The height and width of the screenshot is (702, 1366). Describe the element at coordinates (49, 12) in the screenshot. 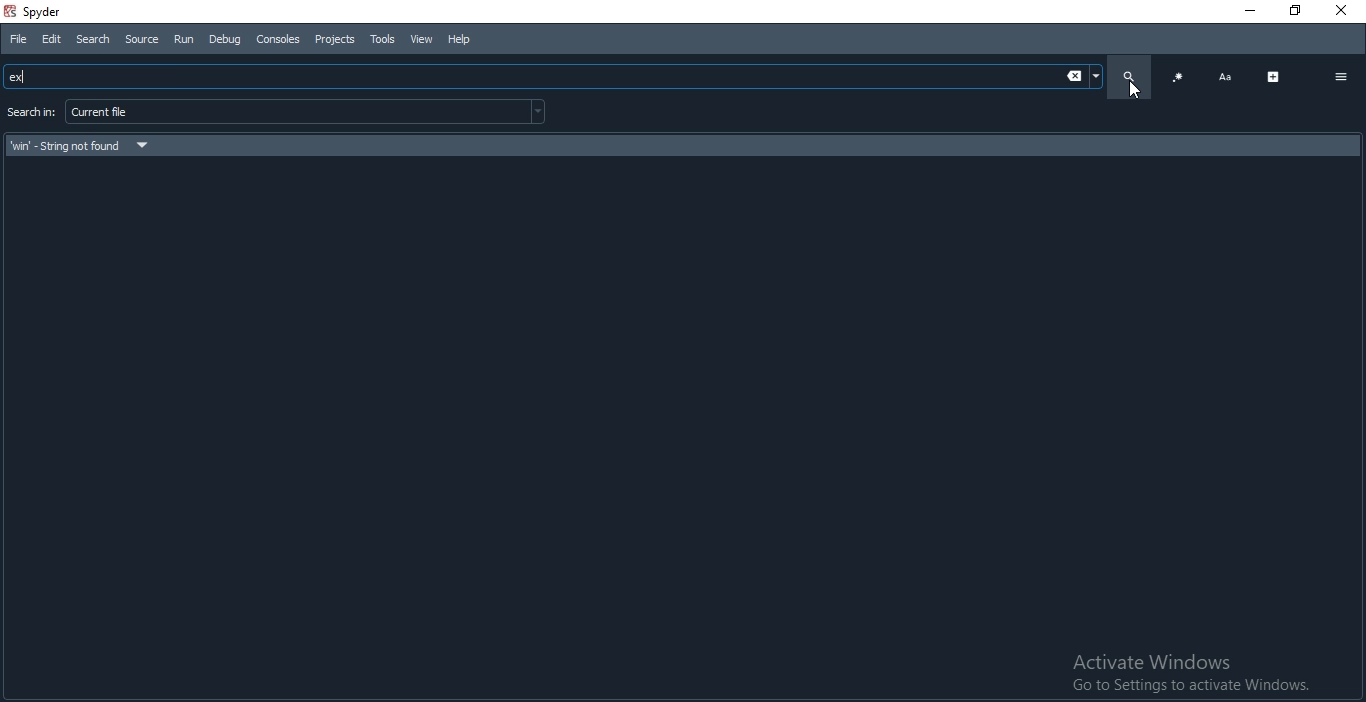

I see `spyder` at that location.